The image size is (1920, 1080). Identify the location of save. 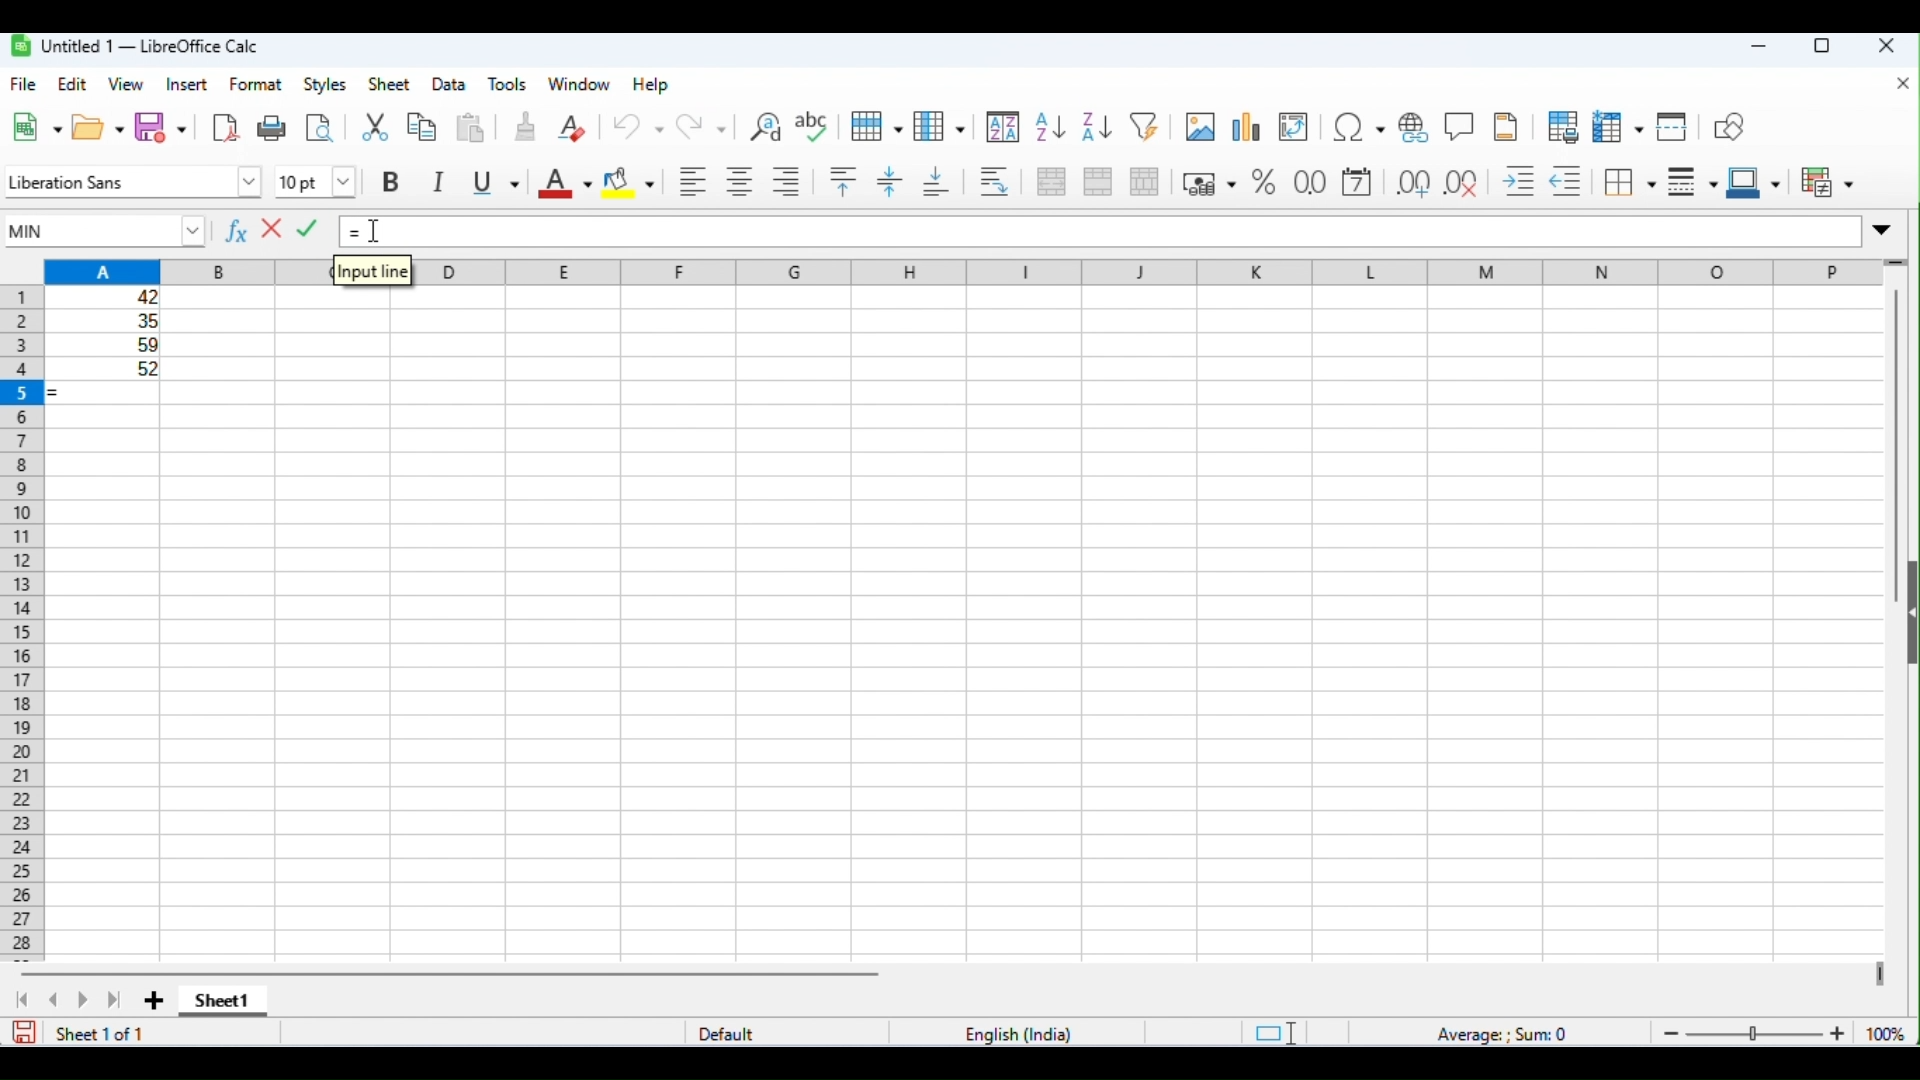
(162, 127).